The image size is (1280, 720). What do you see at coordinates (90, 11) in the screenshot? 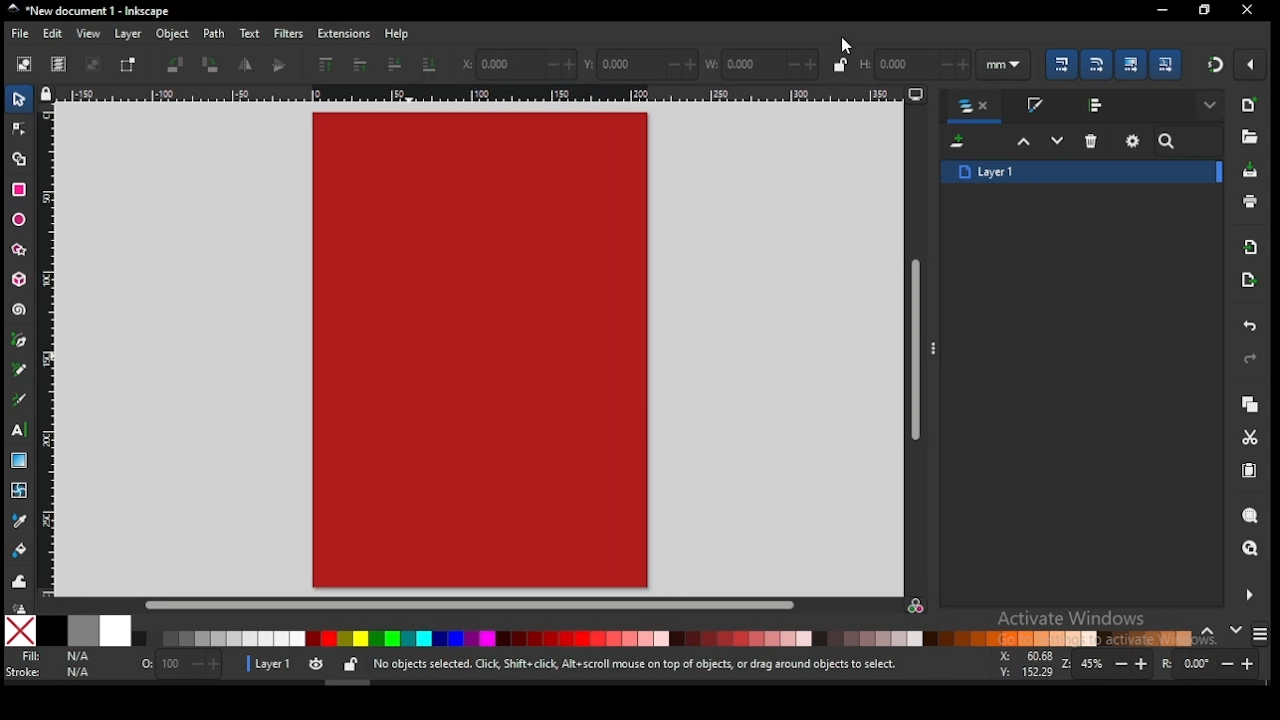
I see `icon and filename` at bounding box center [90, 11].